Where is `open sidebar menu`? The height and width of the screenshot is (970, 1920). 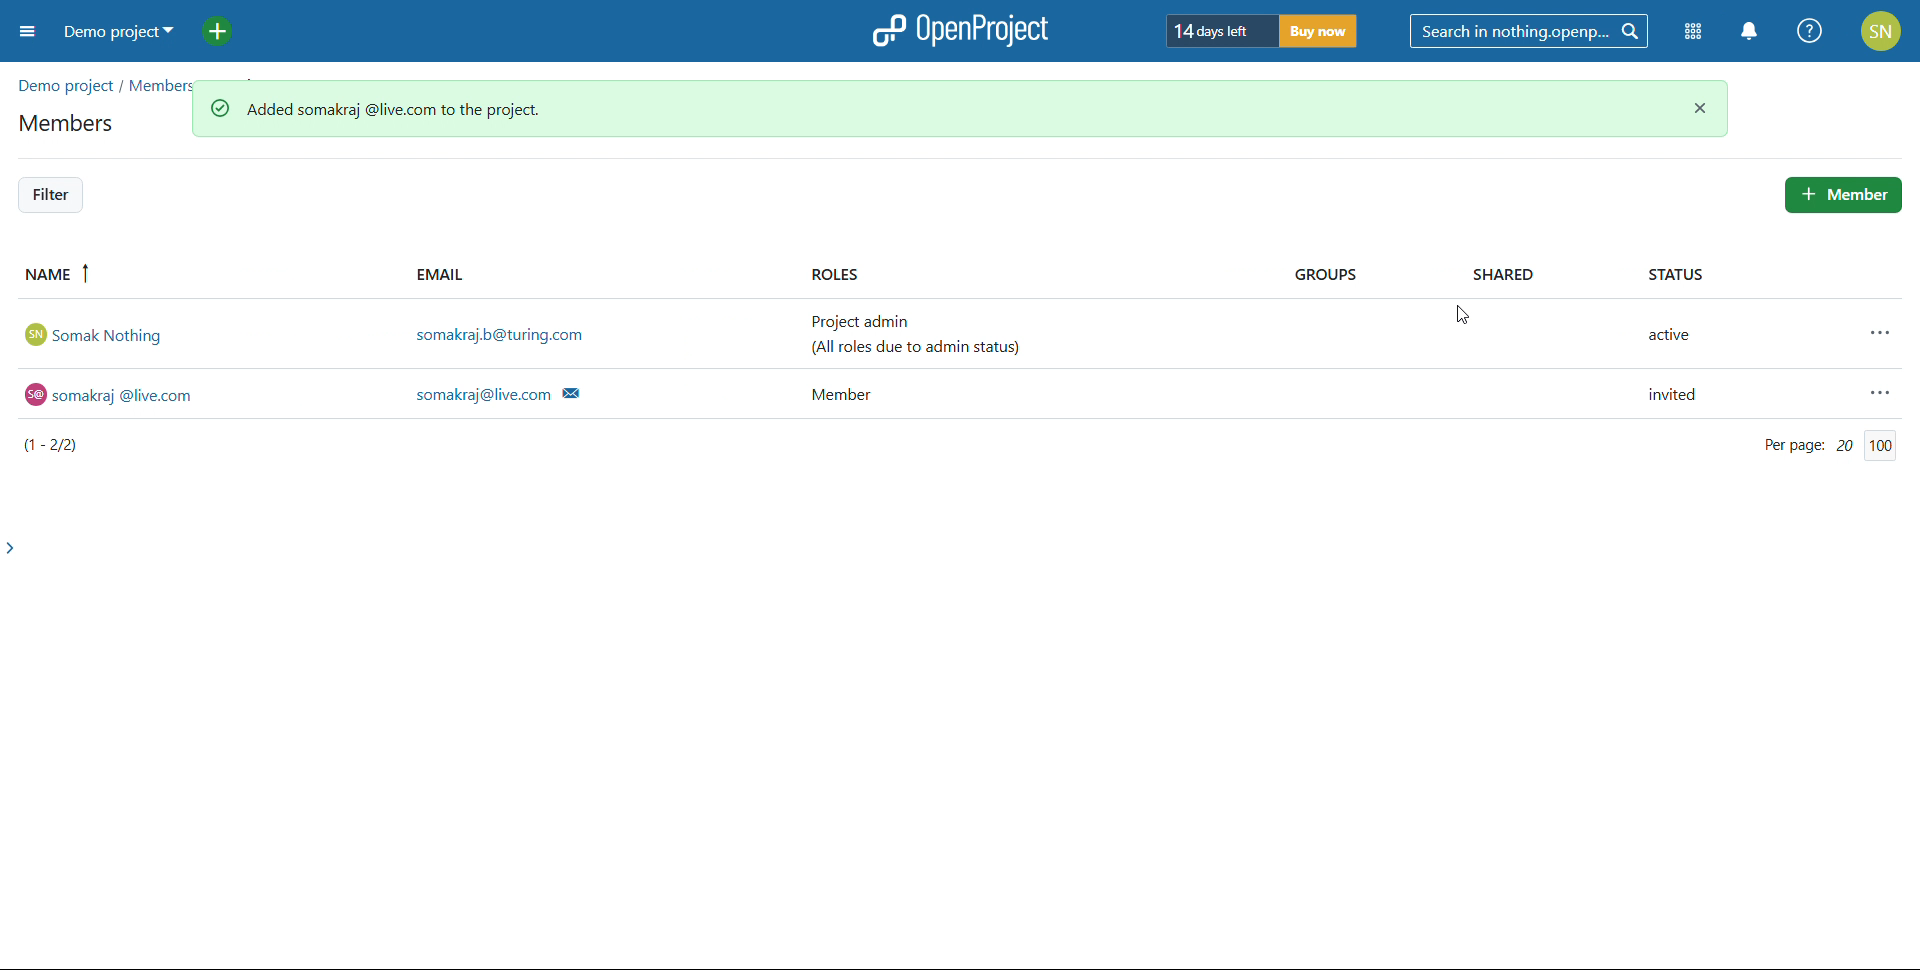 open sidebar menu is located at coordinates (27, 33).